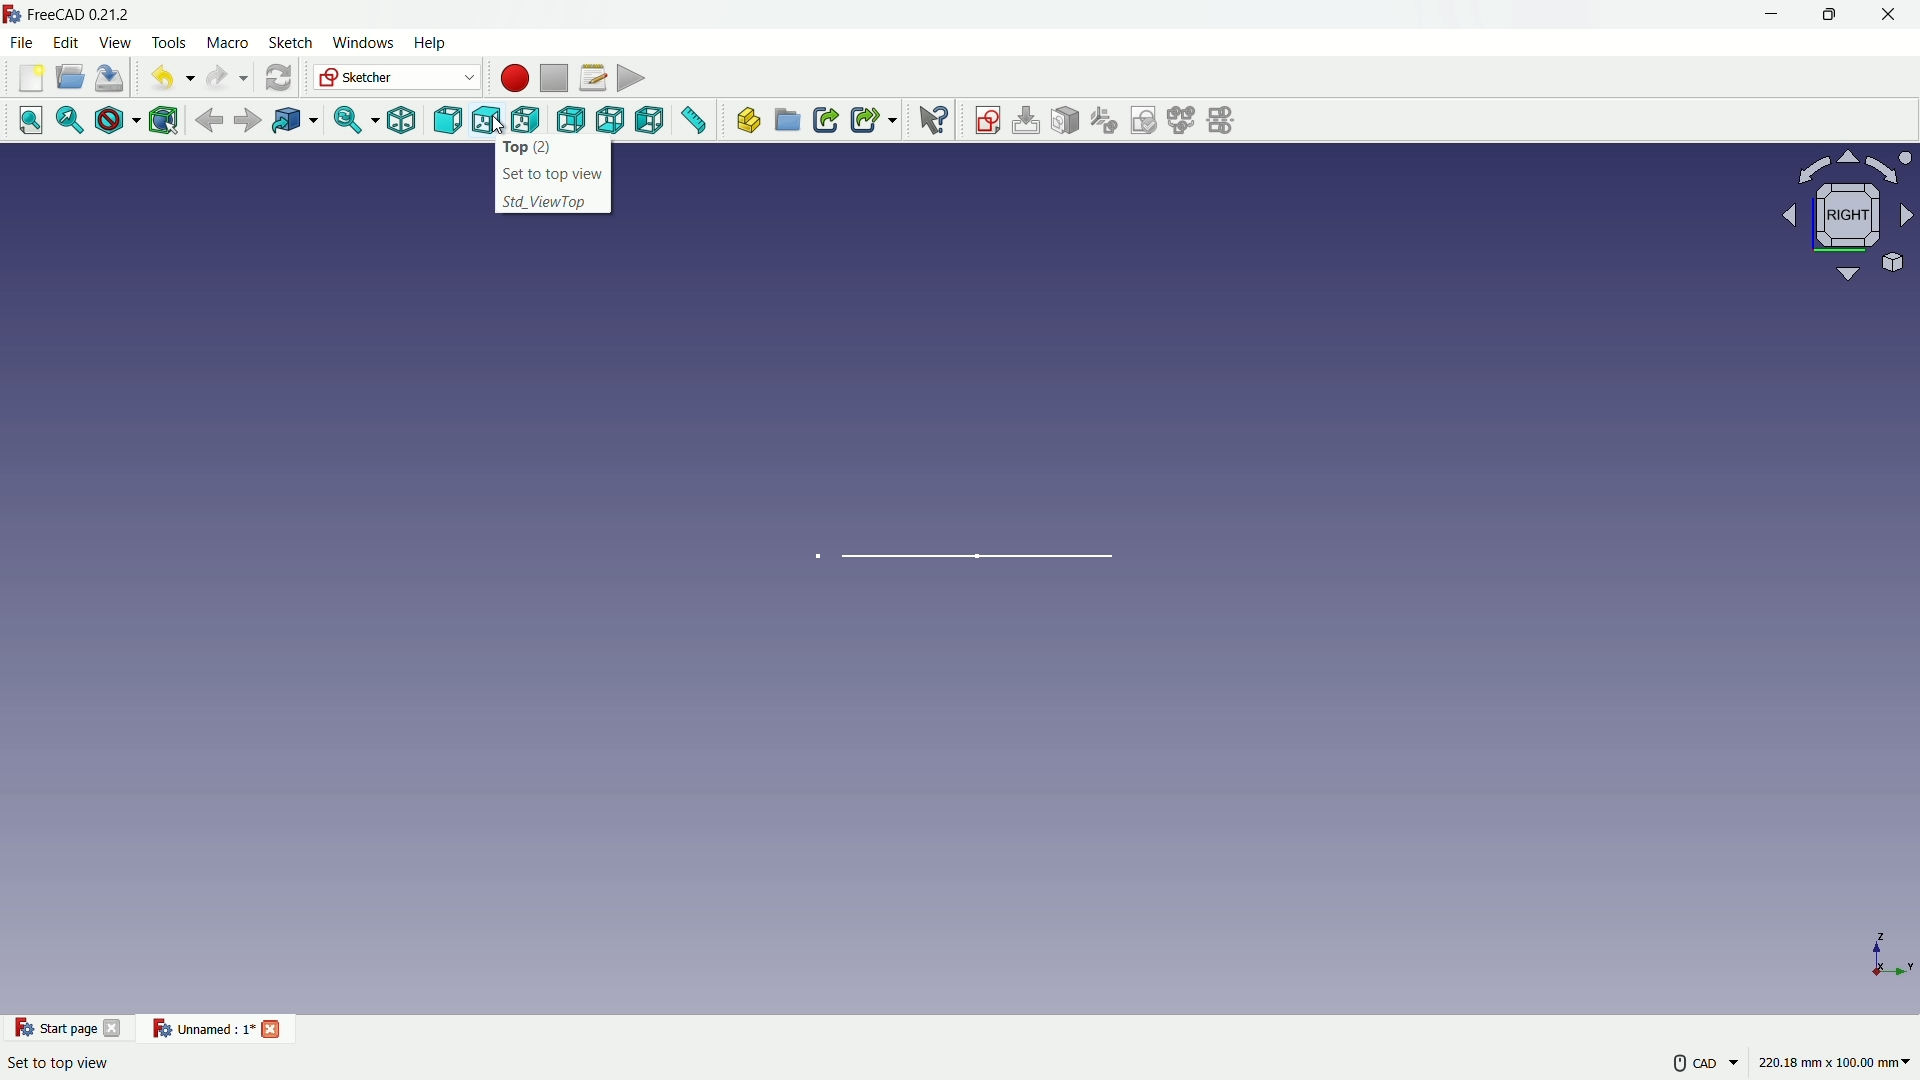  I want to click on redo, so click(221, 76).